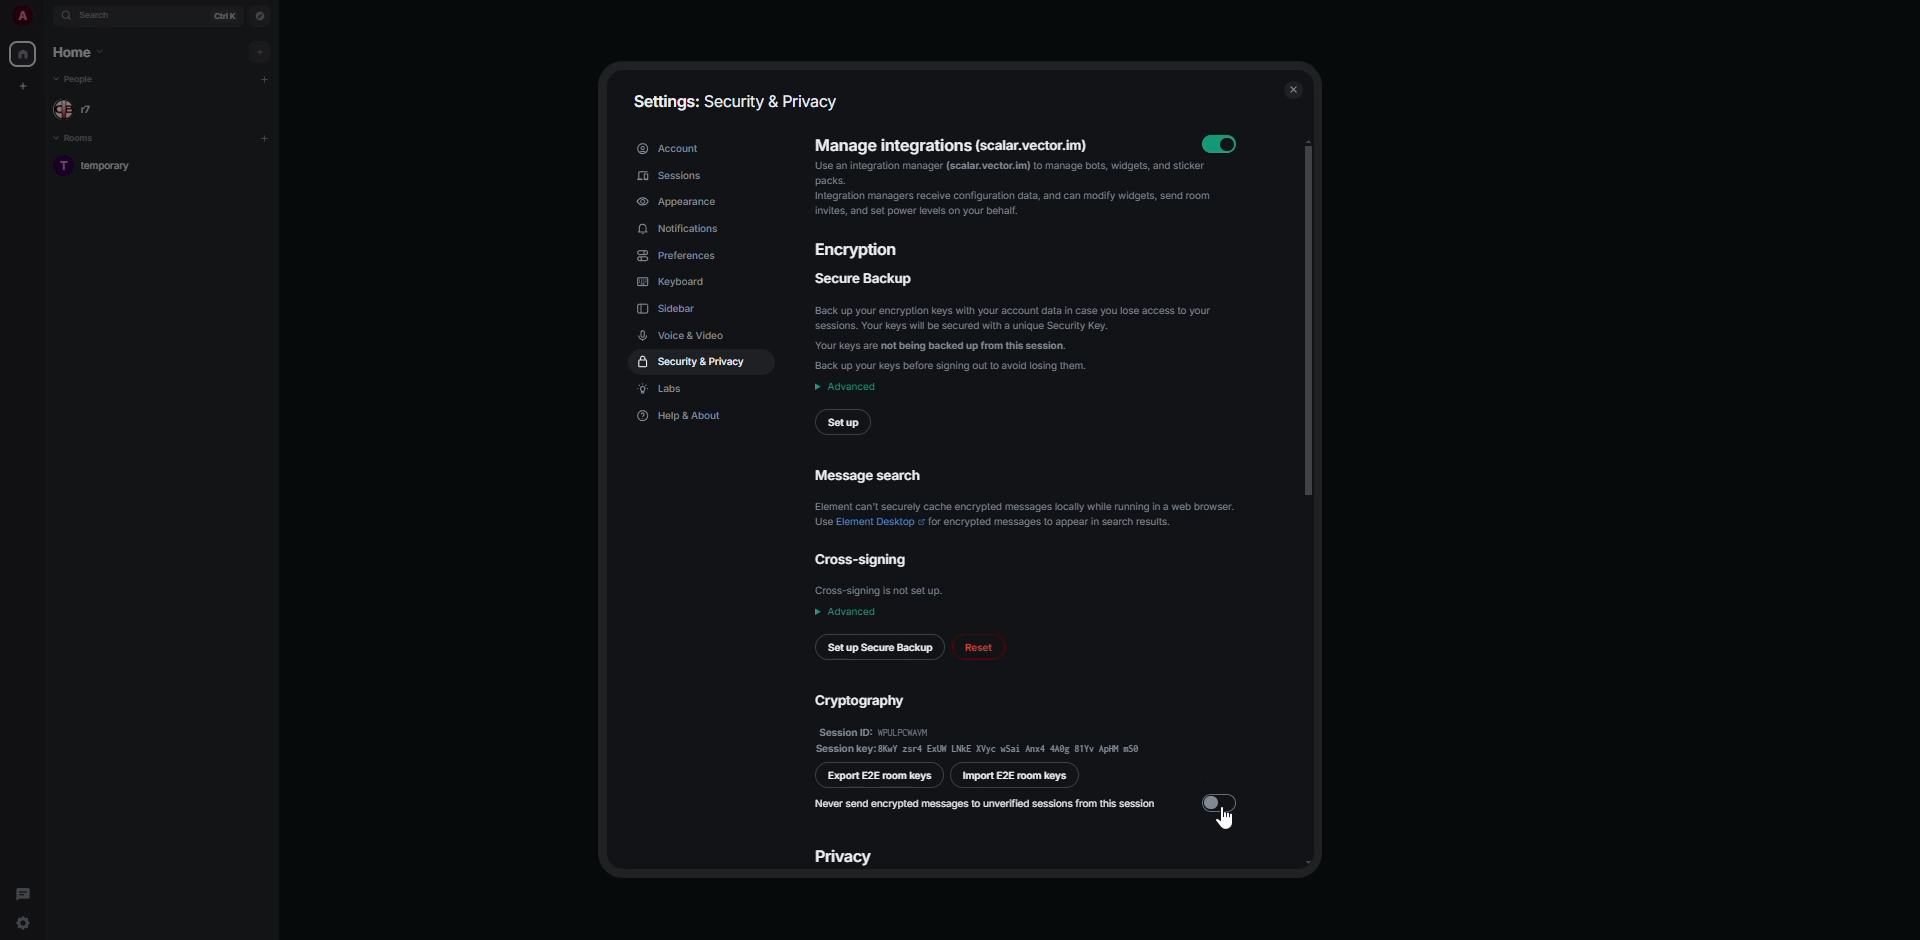 The width and height of the screenshot is (1920, 940). Describe the element at coordinates (979, 721) in the screenshot. I see `cryptography session id: wpulpowavm session key: 8kwy zsr4 exum lnke xvyc wsai anx4 4a0g81yvaphm ms0` at that location.